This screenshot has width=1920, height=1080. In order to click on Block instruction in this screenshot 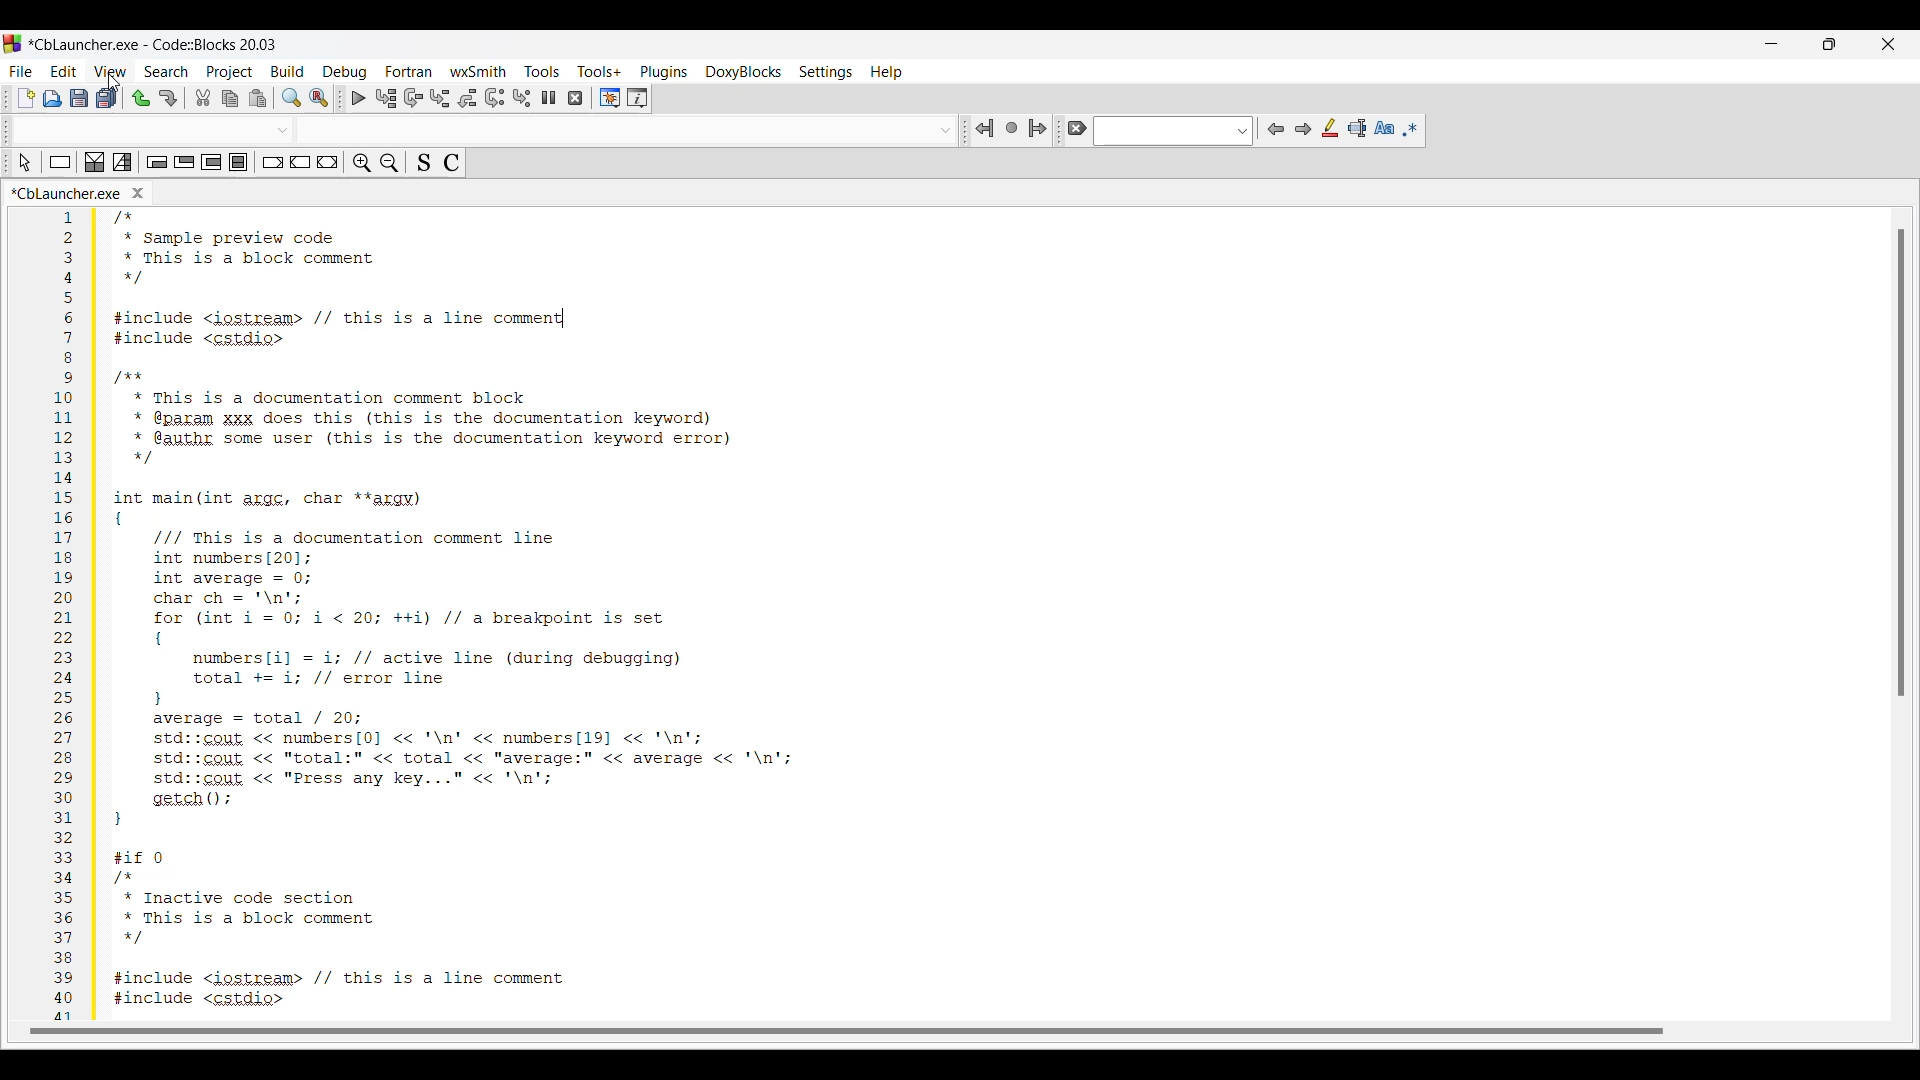, I will do `click(238, 162)`.